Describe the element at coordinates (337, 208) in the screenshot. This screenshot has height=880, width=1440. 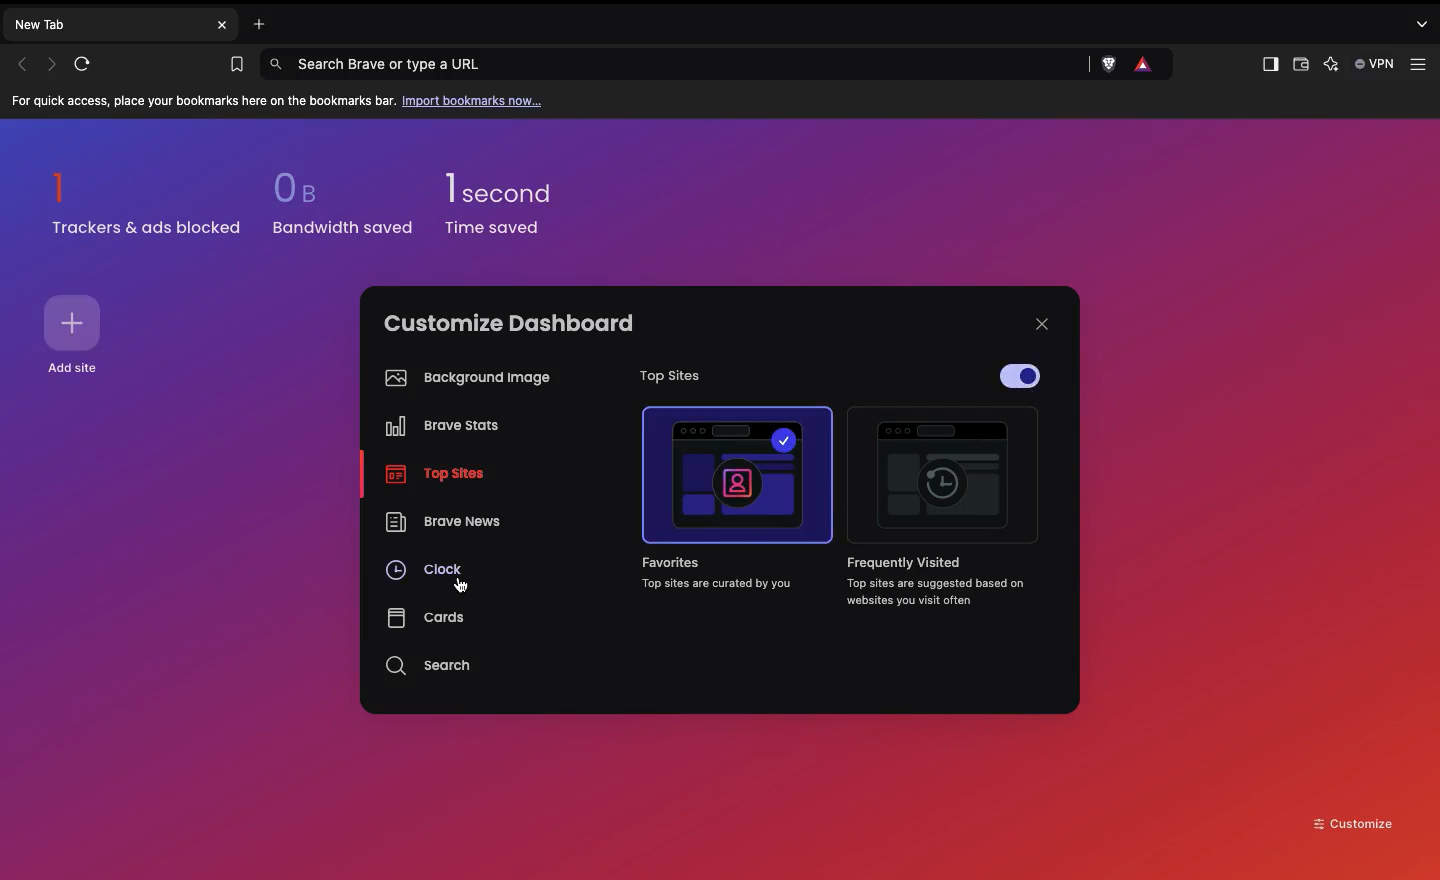
I see `0b bandwidth saved` at that location.